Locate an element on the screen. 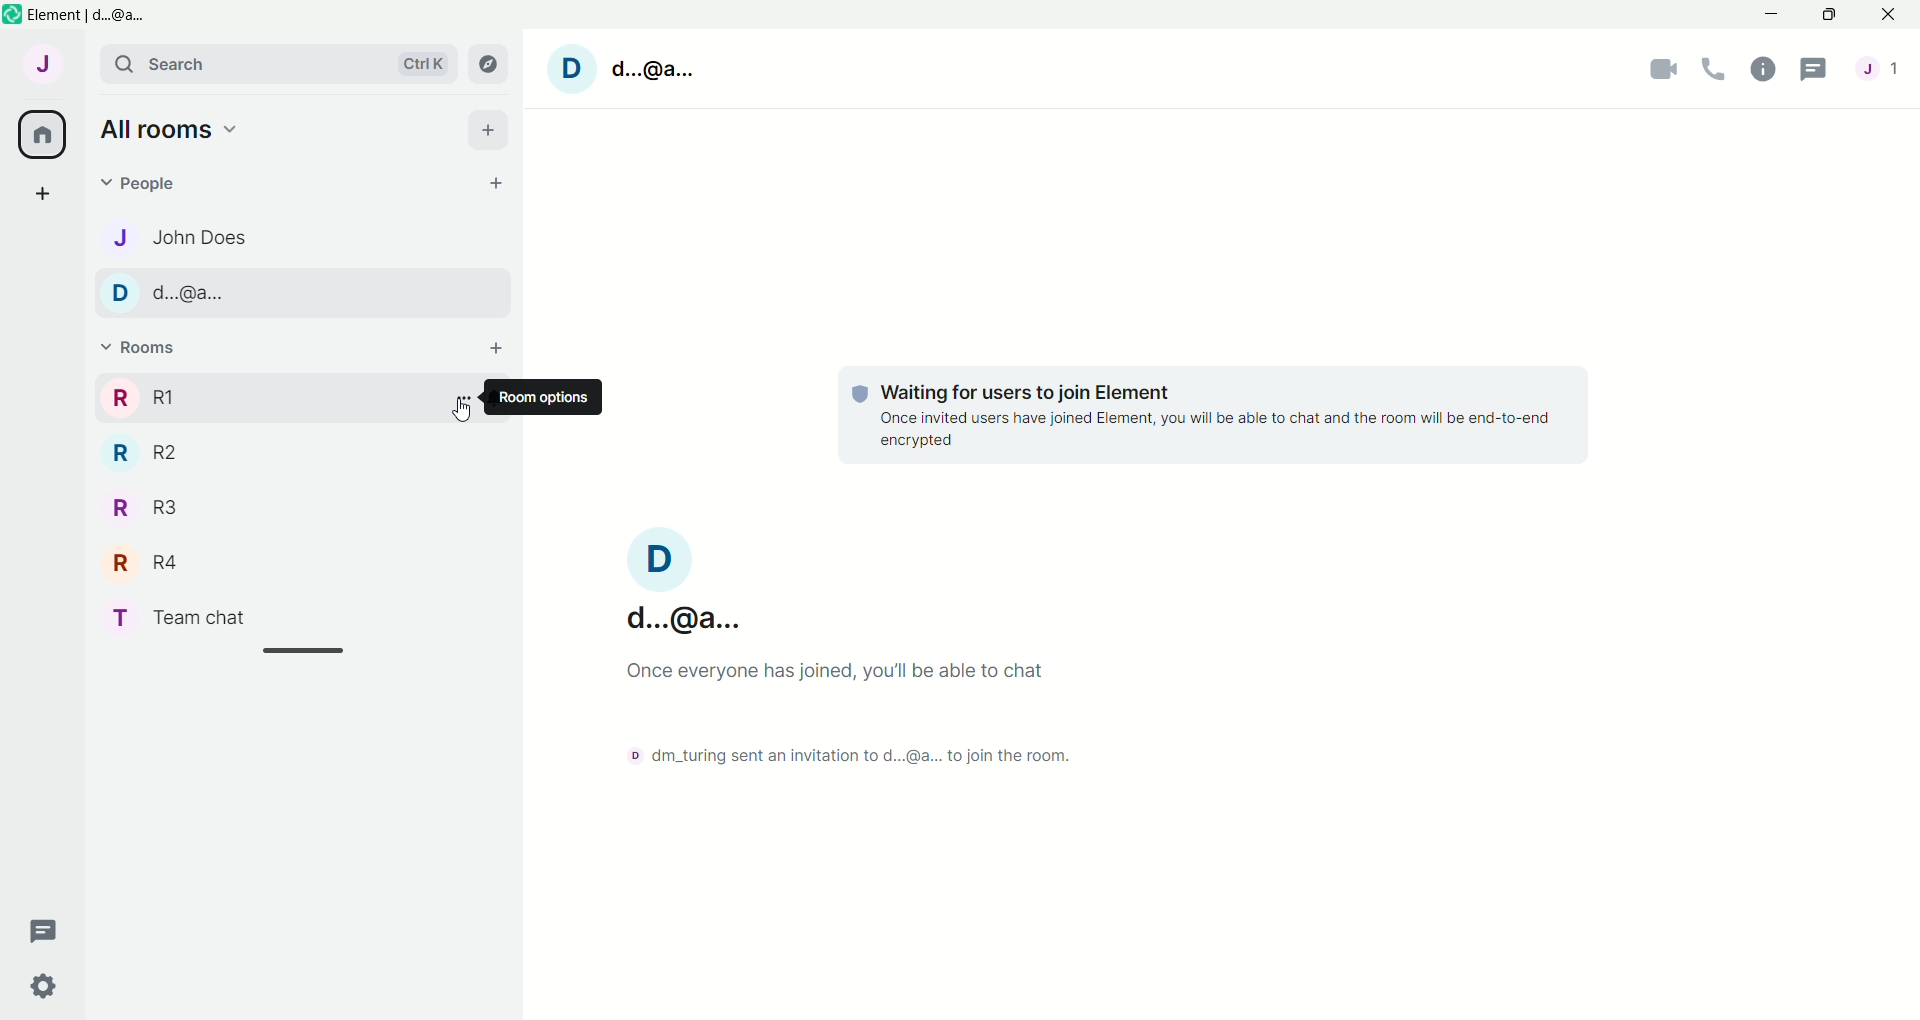  R RI is located at coordinates (167, 398).